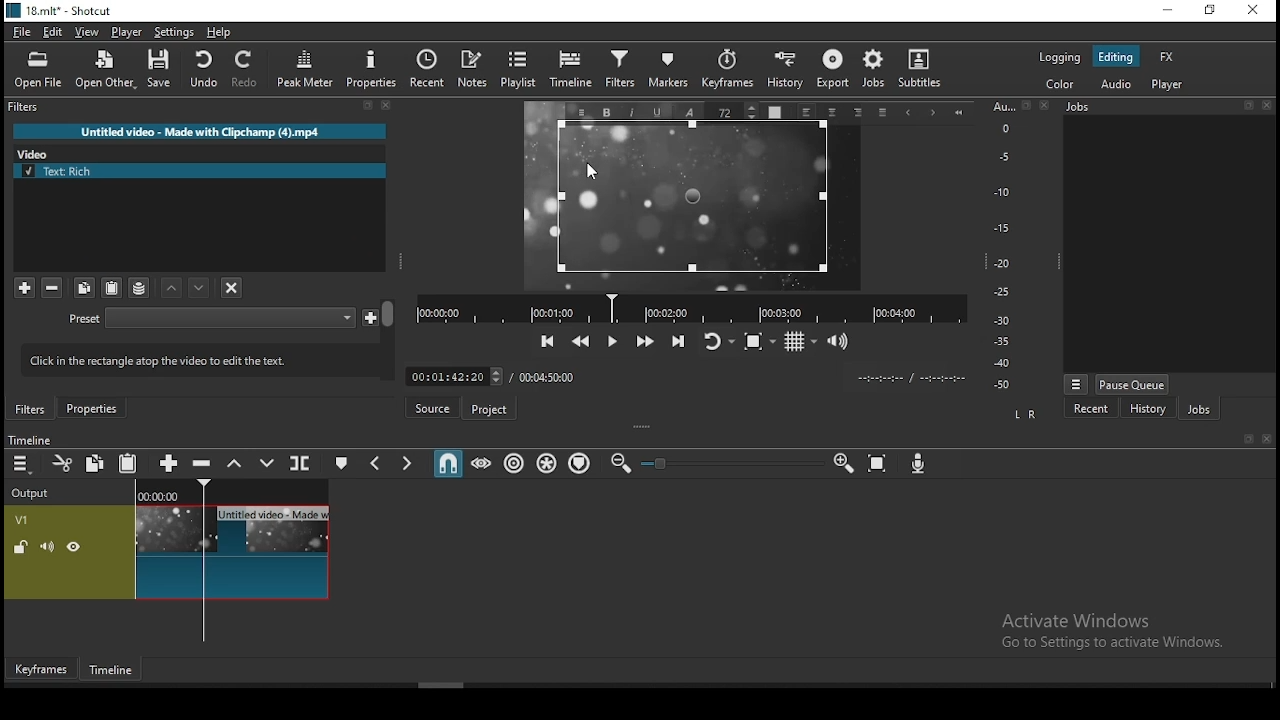 This screenshot has height=720, width=1280. Describe the element at coordinates (368, 106) in the screenshot. I see `Detach` at that location.